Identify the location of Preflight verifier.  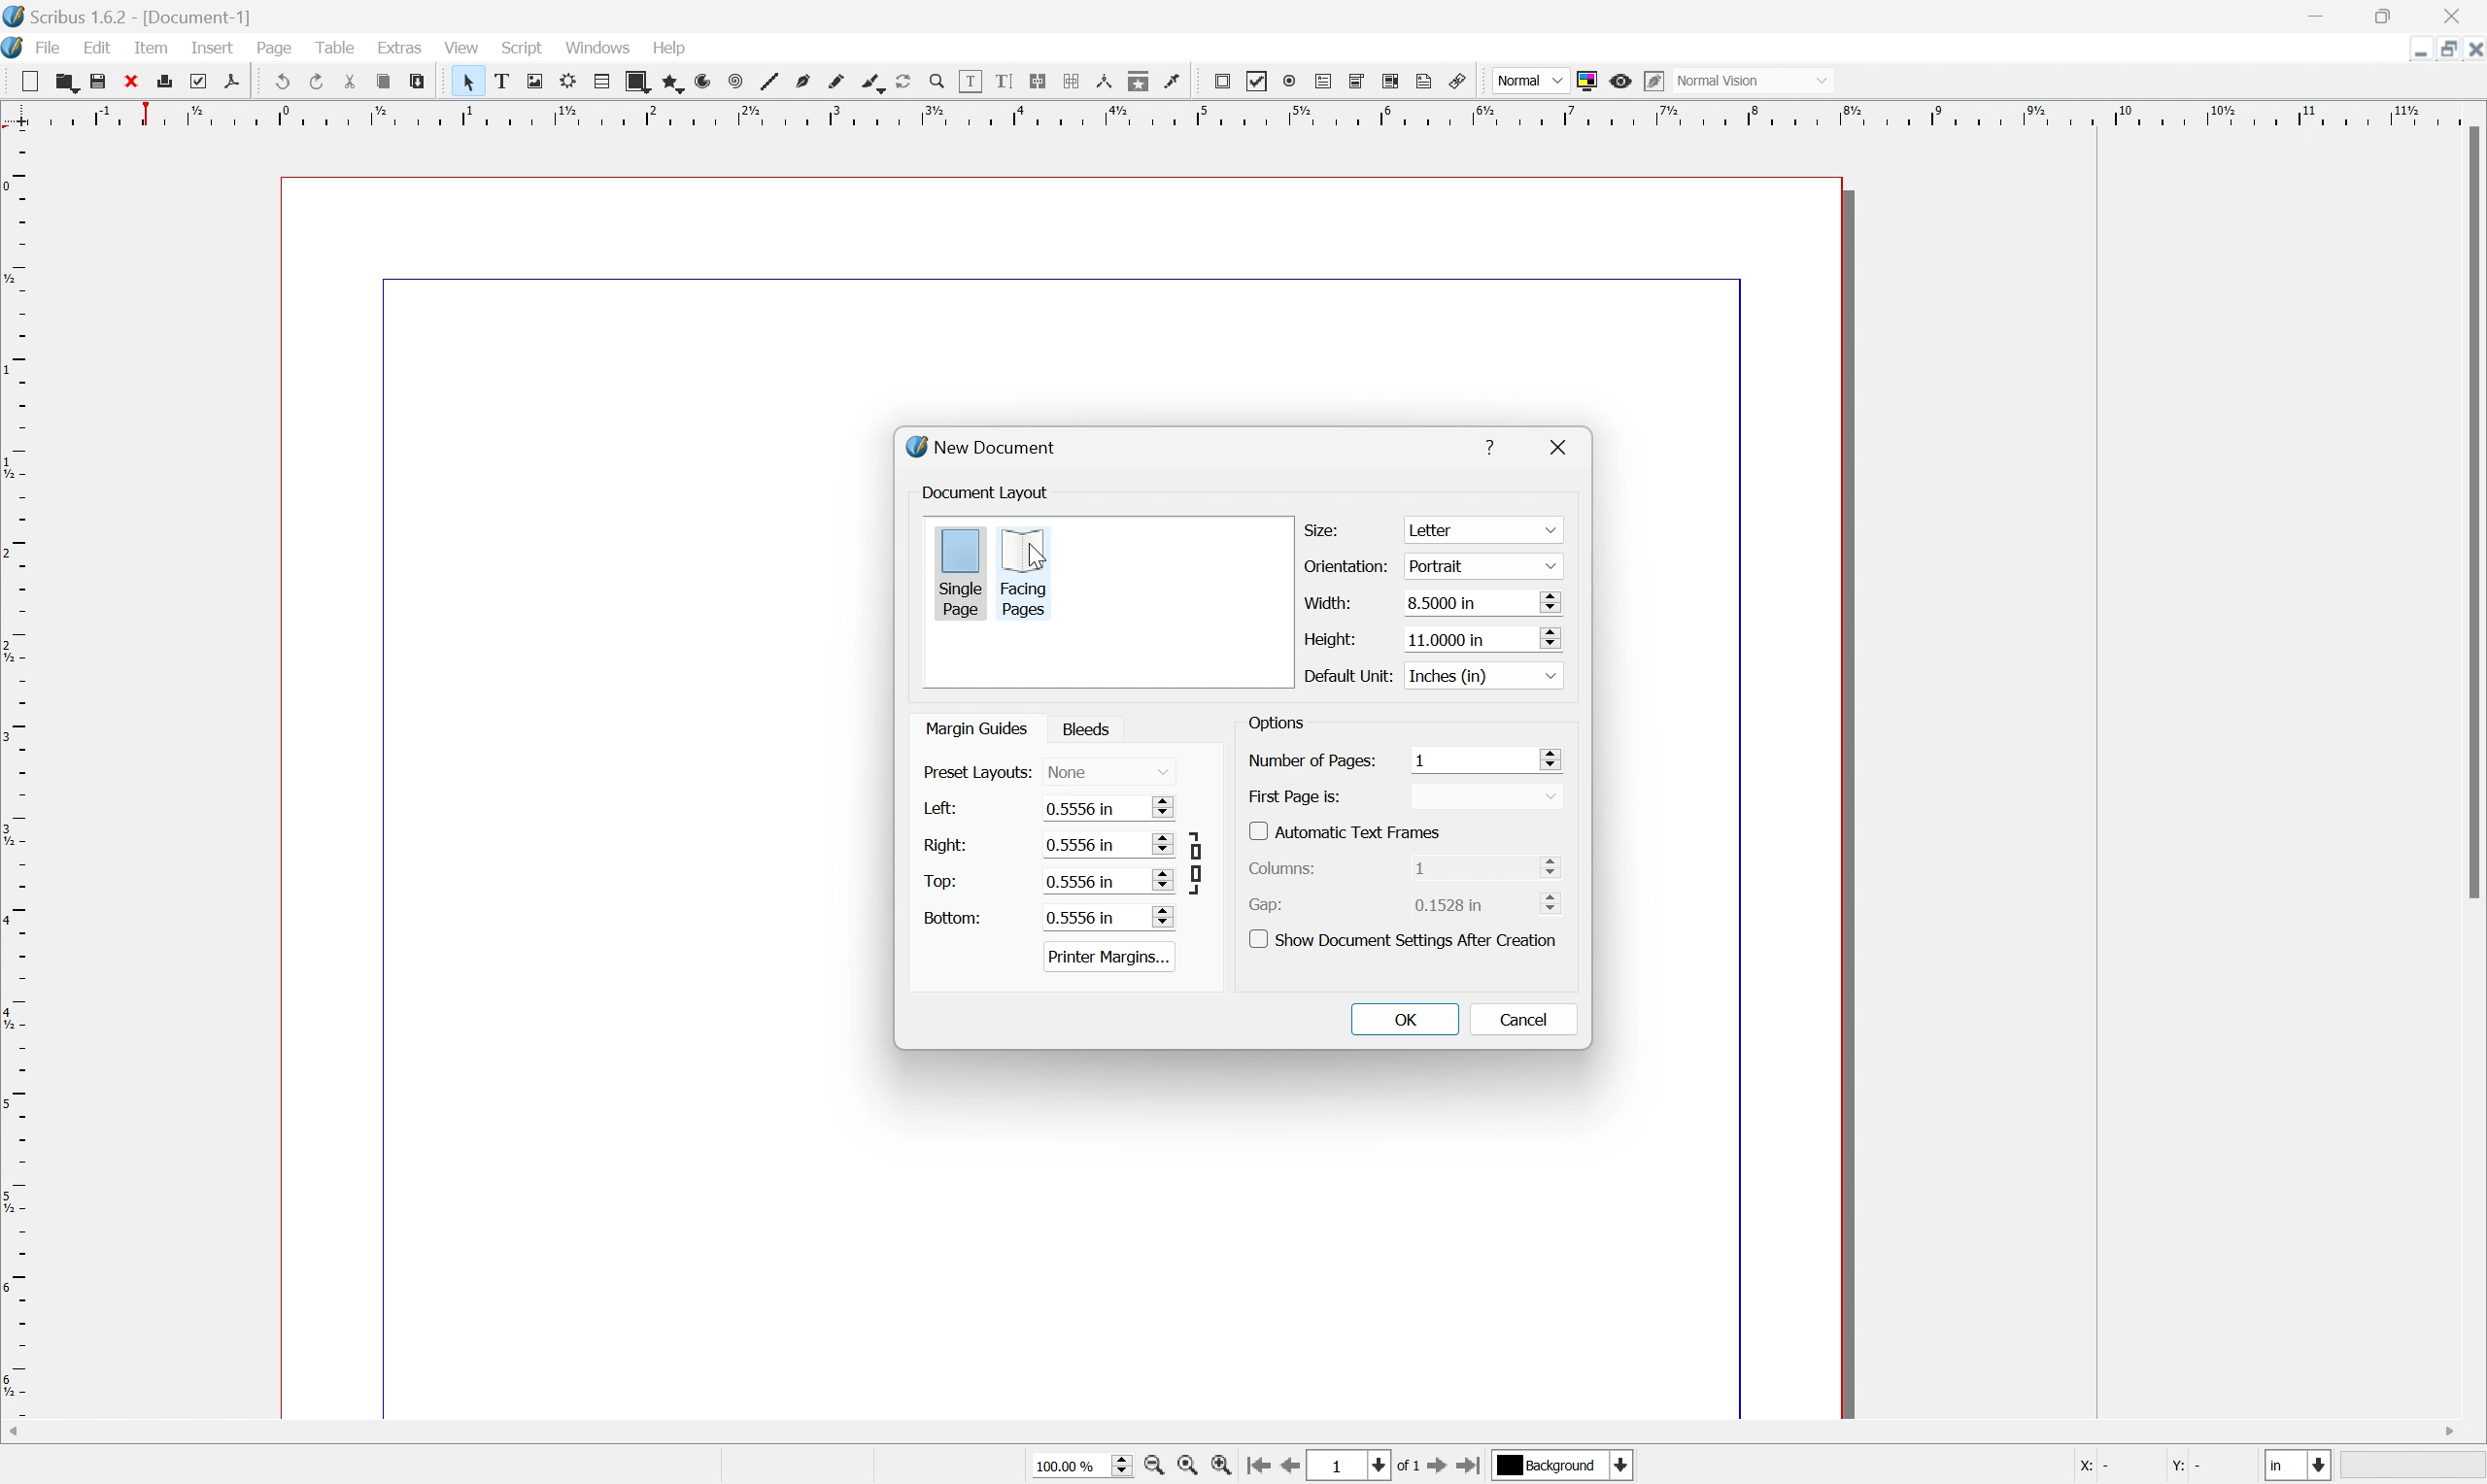
(206, 81).